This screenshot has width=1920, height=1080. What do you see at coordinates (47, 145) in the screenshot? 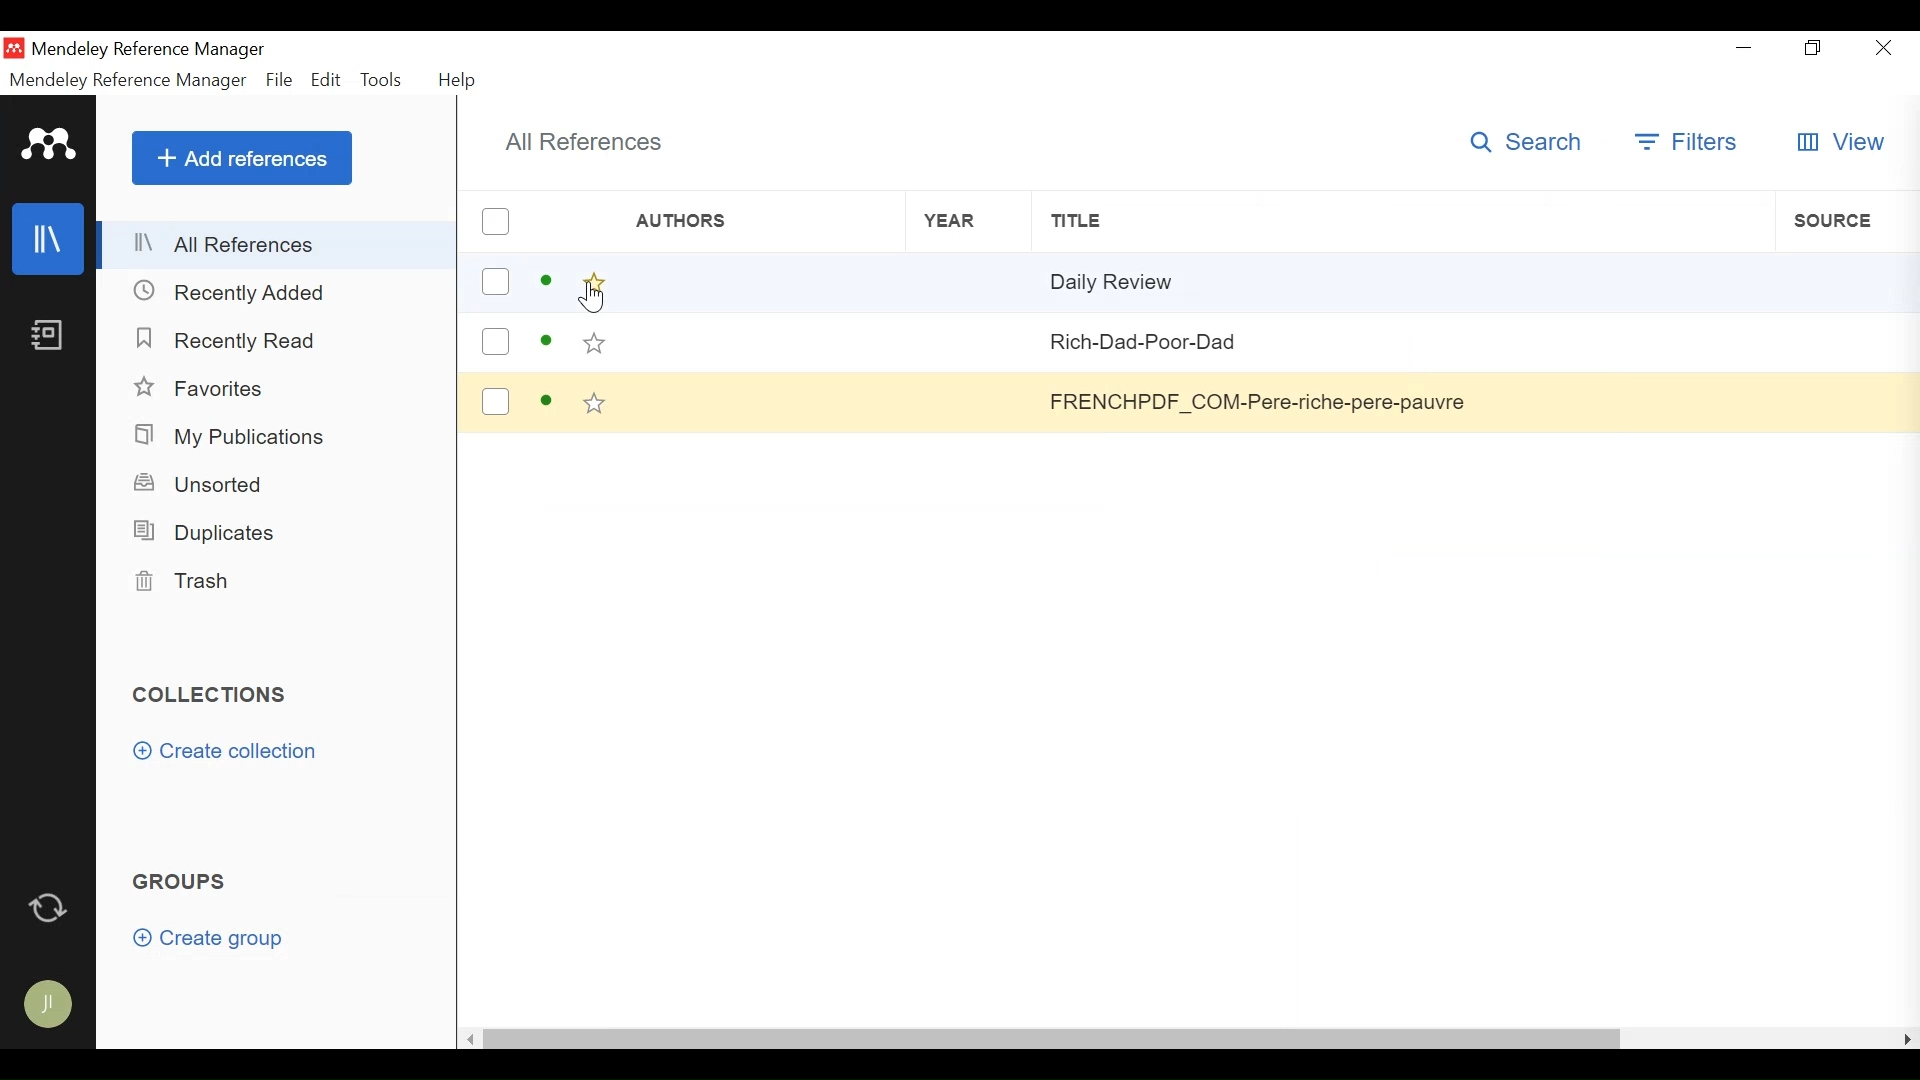
I see `Mendeley` at bounding box center [47, 145].